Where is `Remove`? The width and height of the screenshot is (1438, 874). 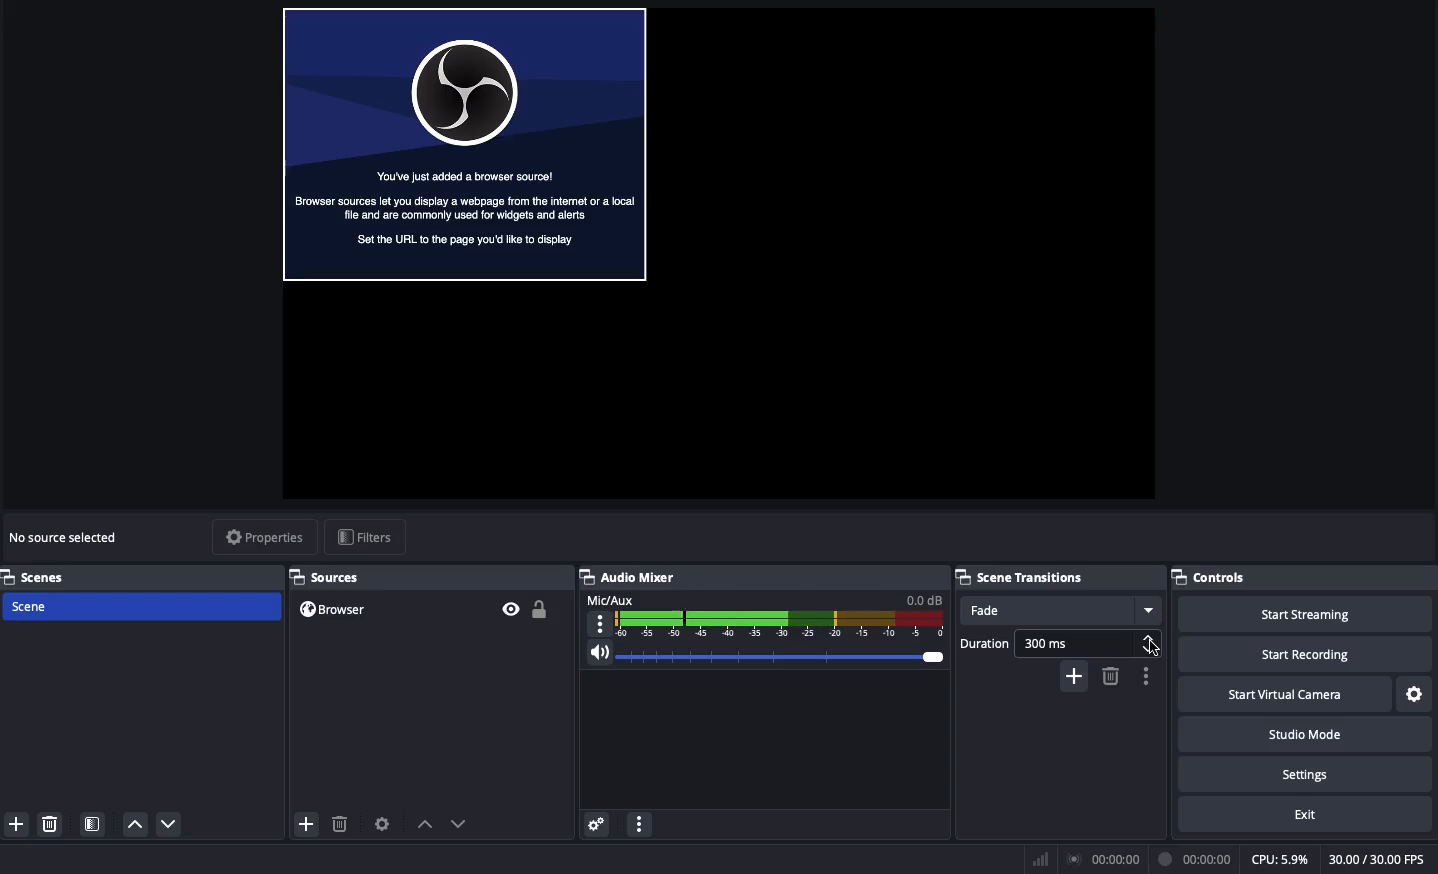
Remove is located at coordinates (52, 826).